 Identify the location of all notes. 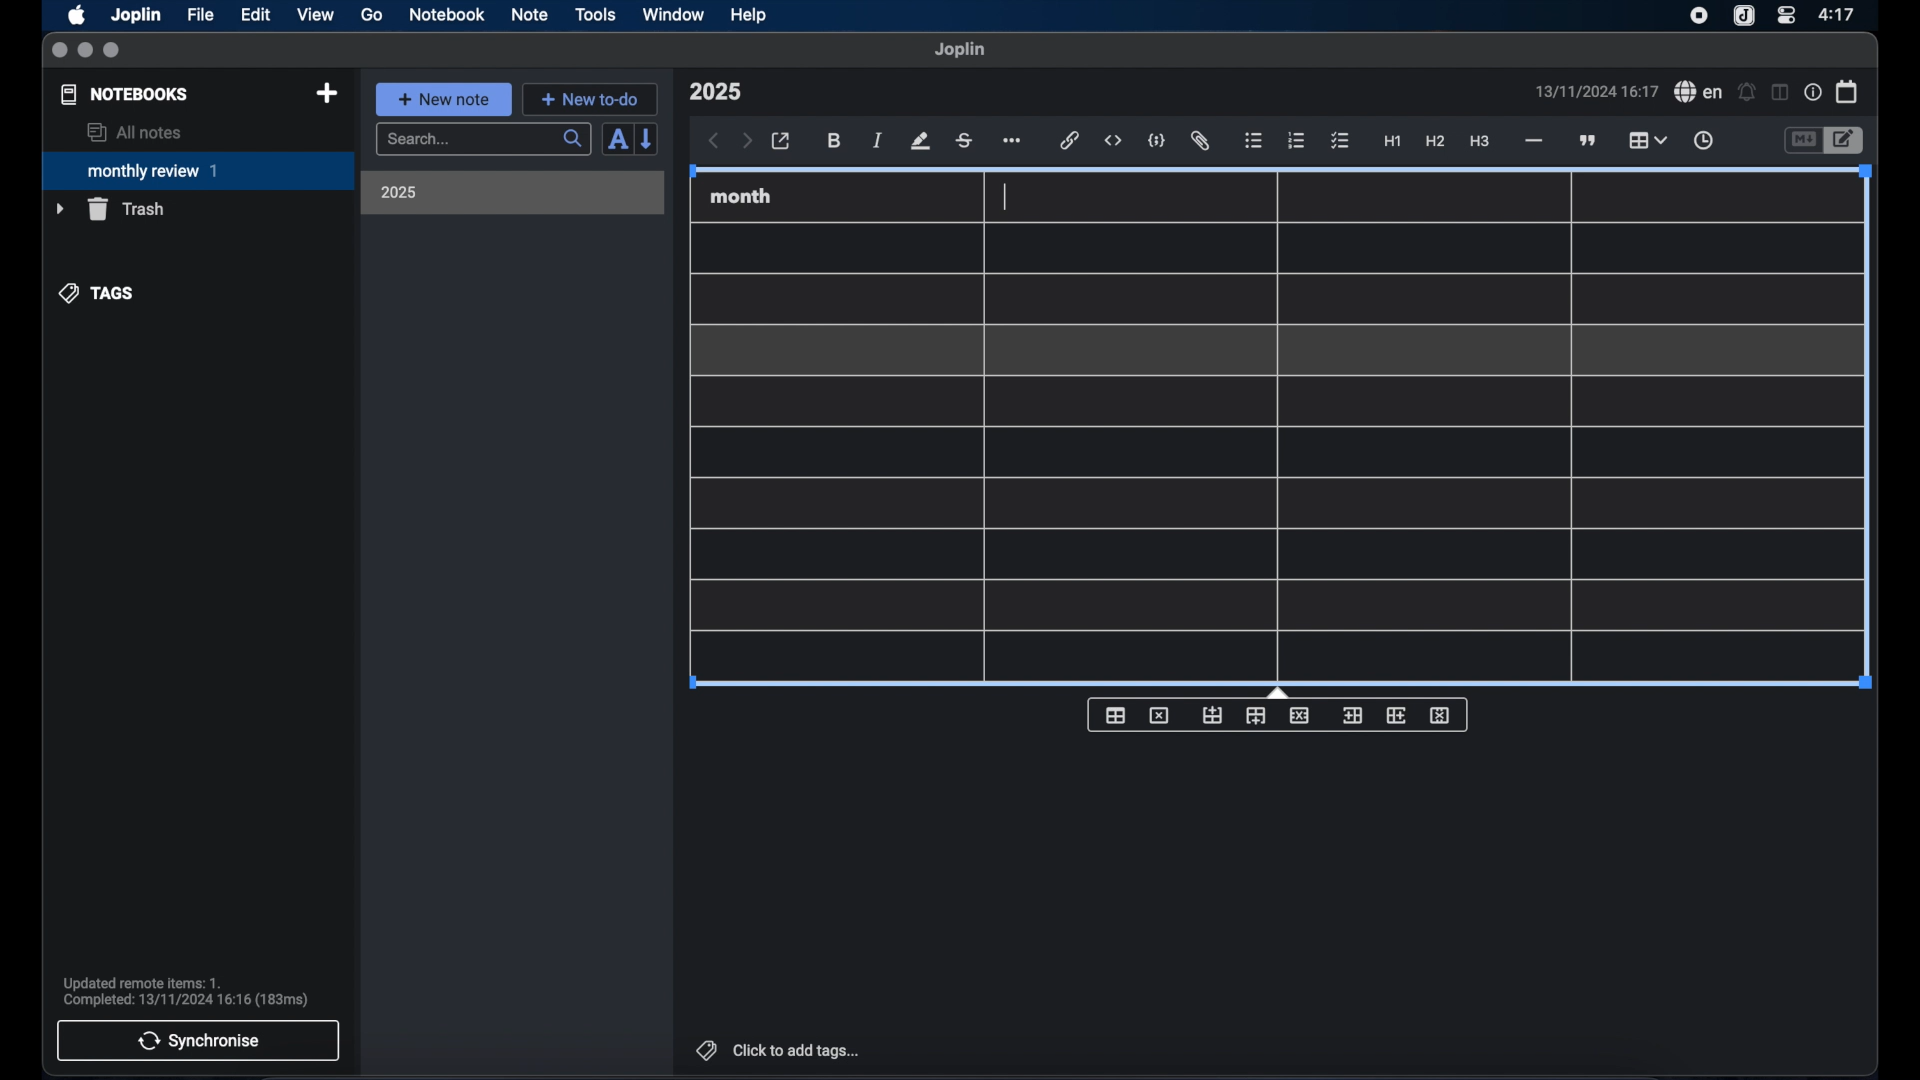
(134, 132).